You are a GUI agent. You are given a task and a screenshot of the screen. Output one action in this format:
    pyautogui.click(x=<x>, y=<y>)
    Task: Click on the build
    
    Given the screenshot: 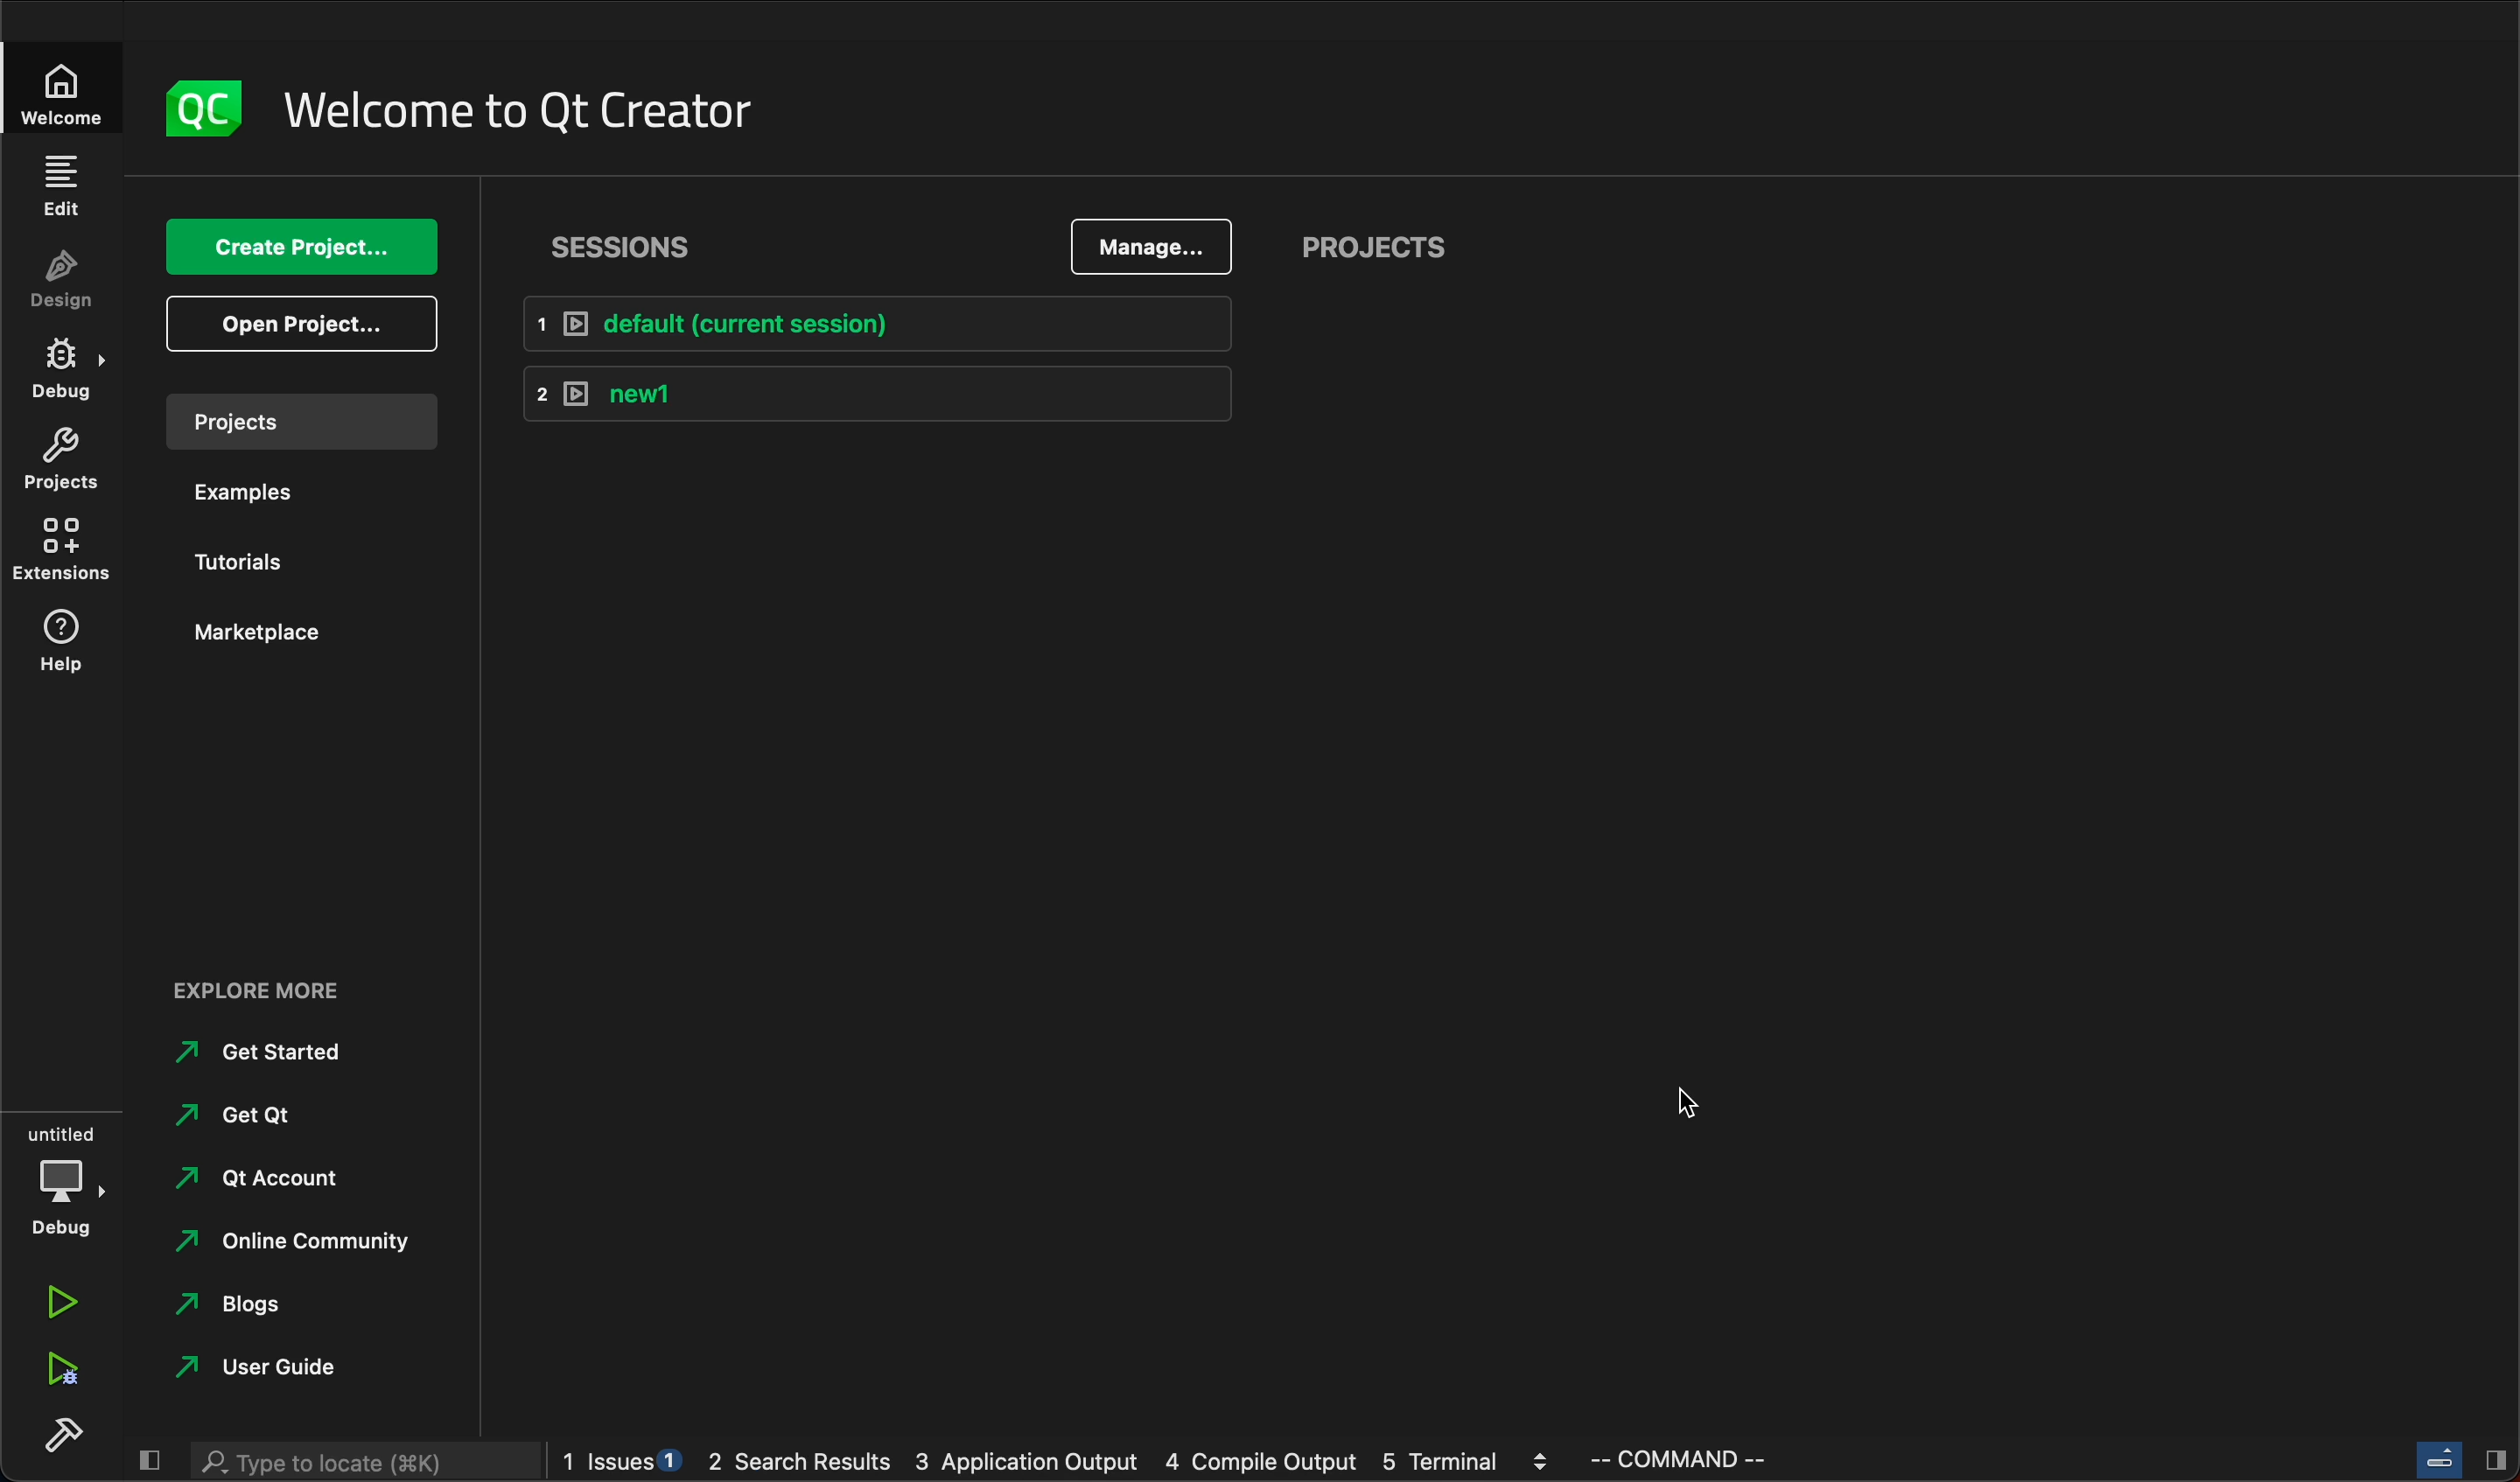 What is the action you would take?
    pyautogui.click(x=68, y=1439)
    